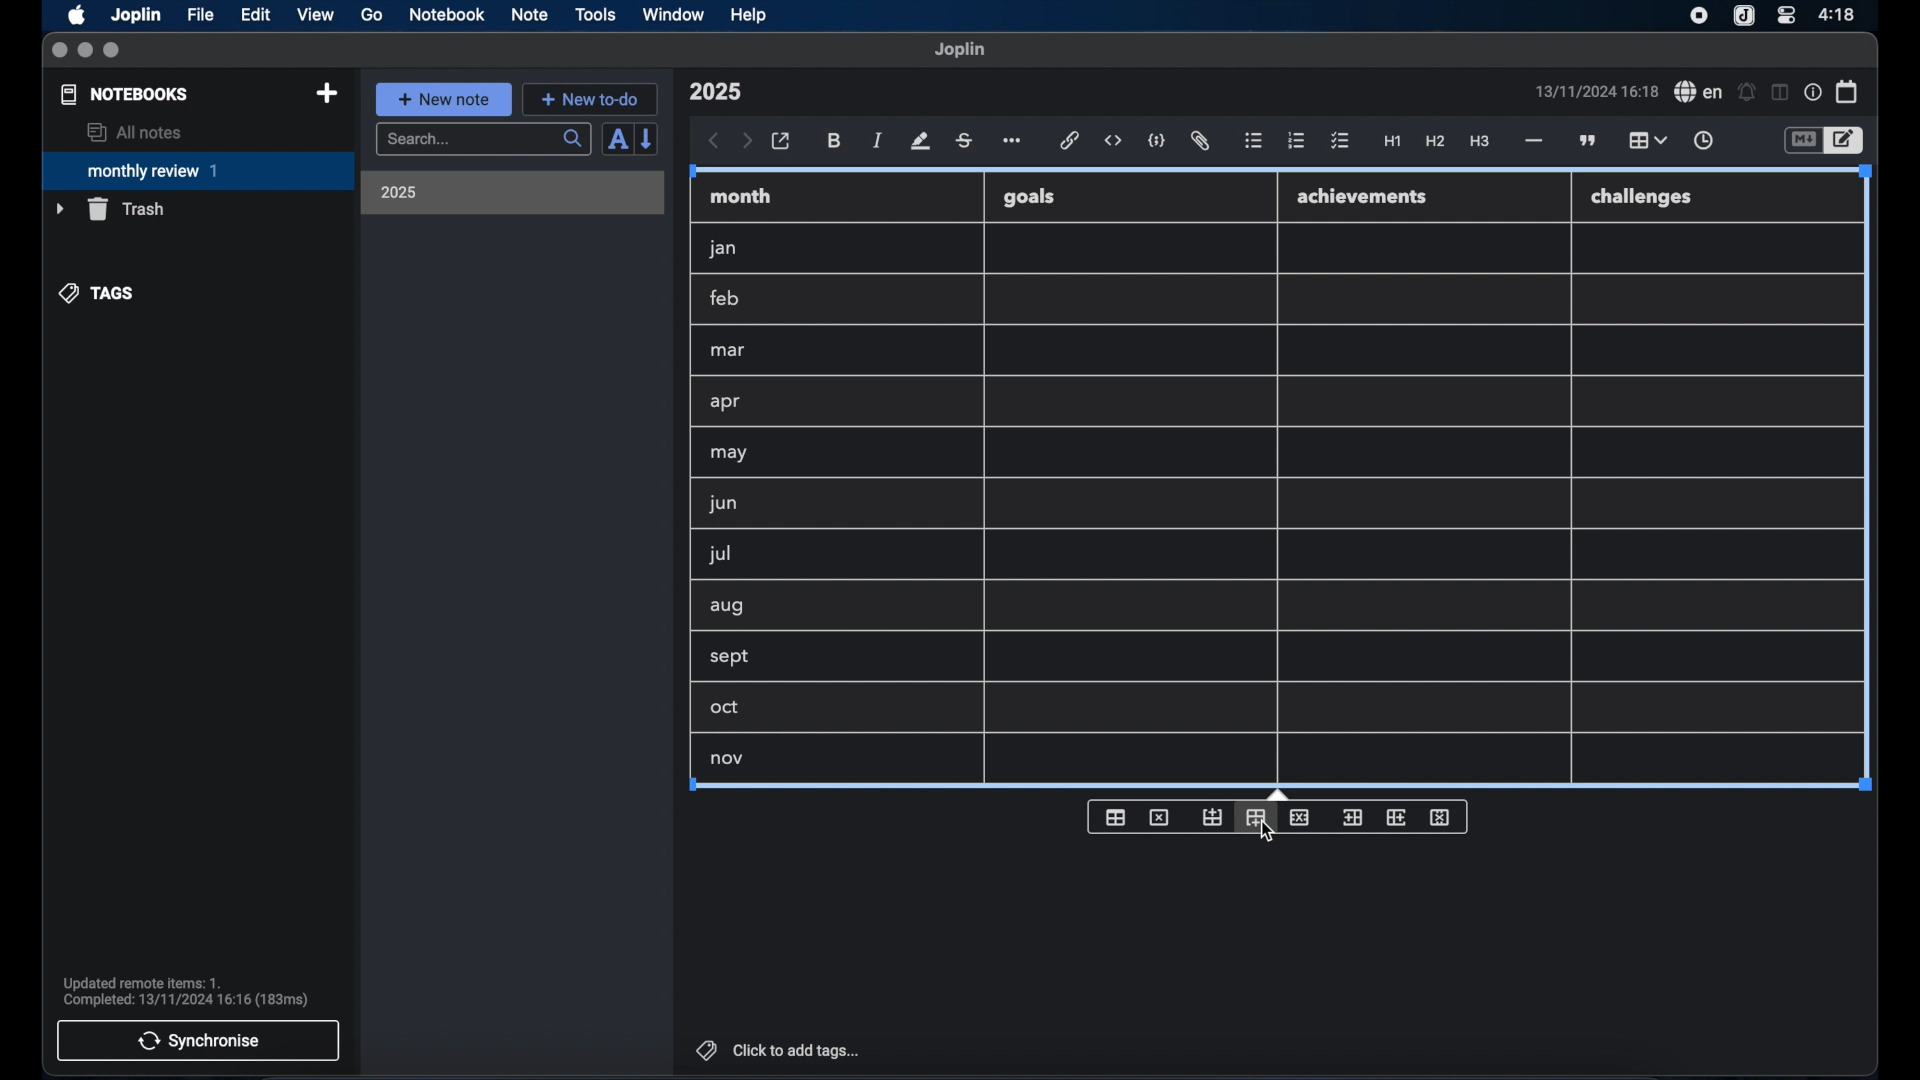 This screenshot has height=1080, width=1920. What do you see at coordinates (198, 169) in the screenshot?
I see `monthly review` at bounding box center [198, 169].